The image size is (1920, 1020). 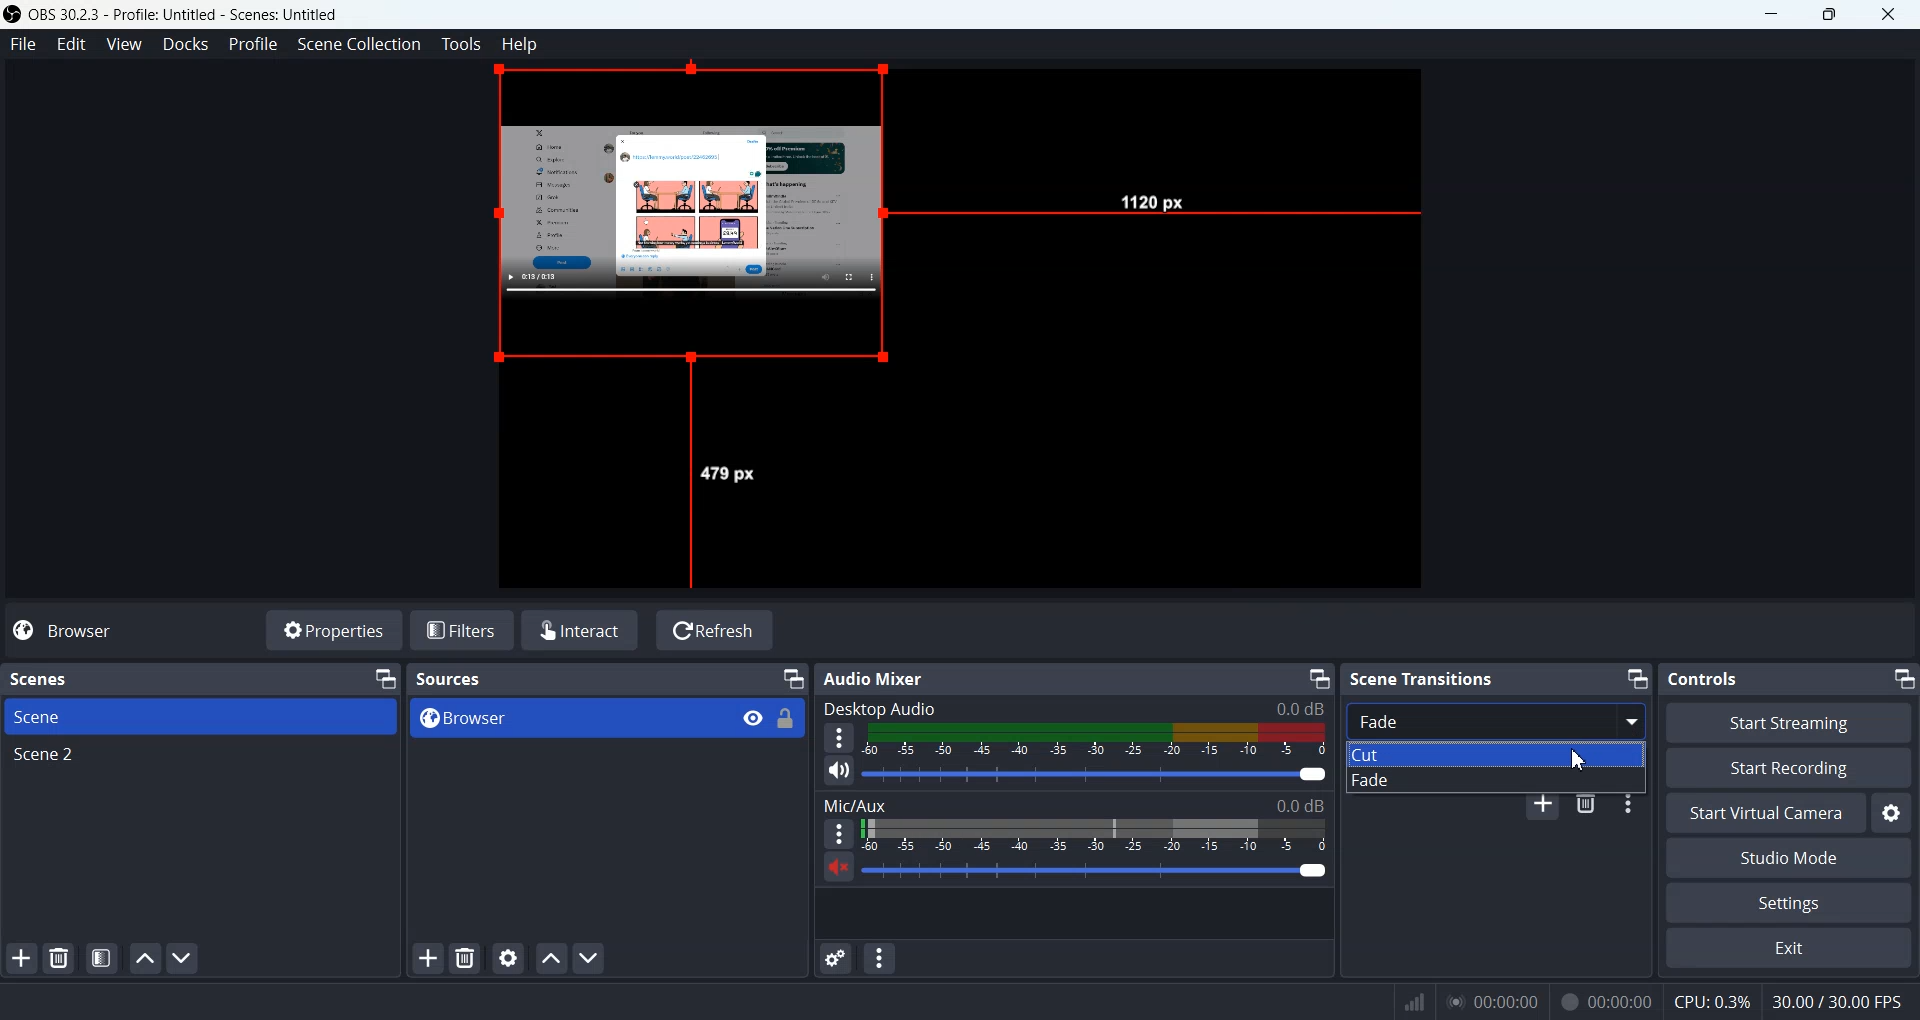 I want to click on Minimize, so click(x=1903, y=680).